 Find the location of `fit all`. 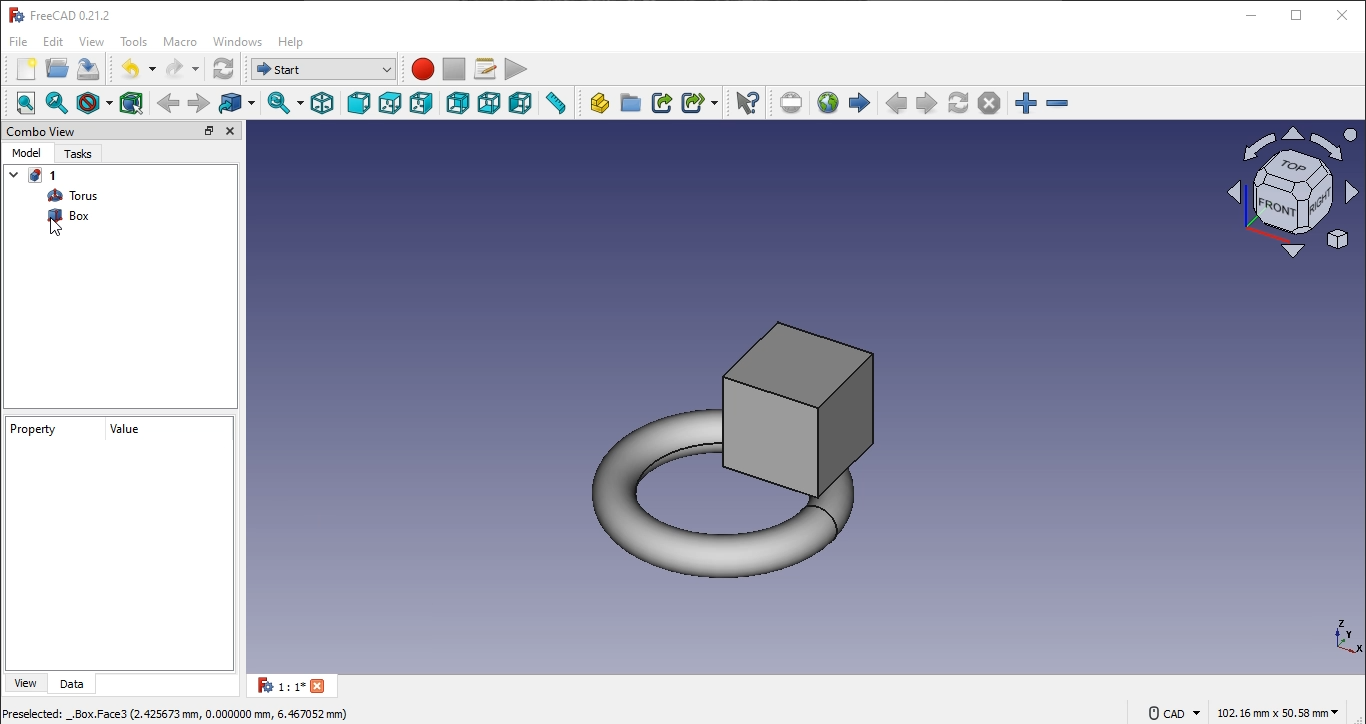

fit all is located at coordinates (26, 102).